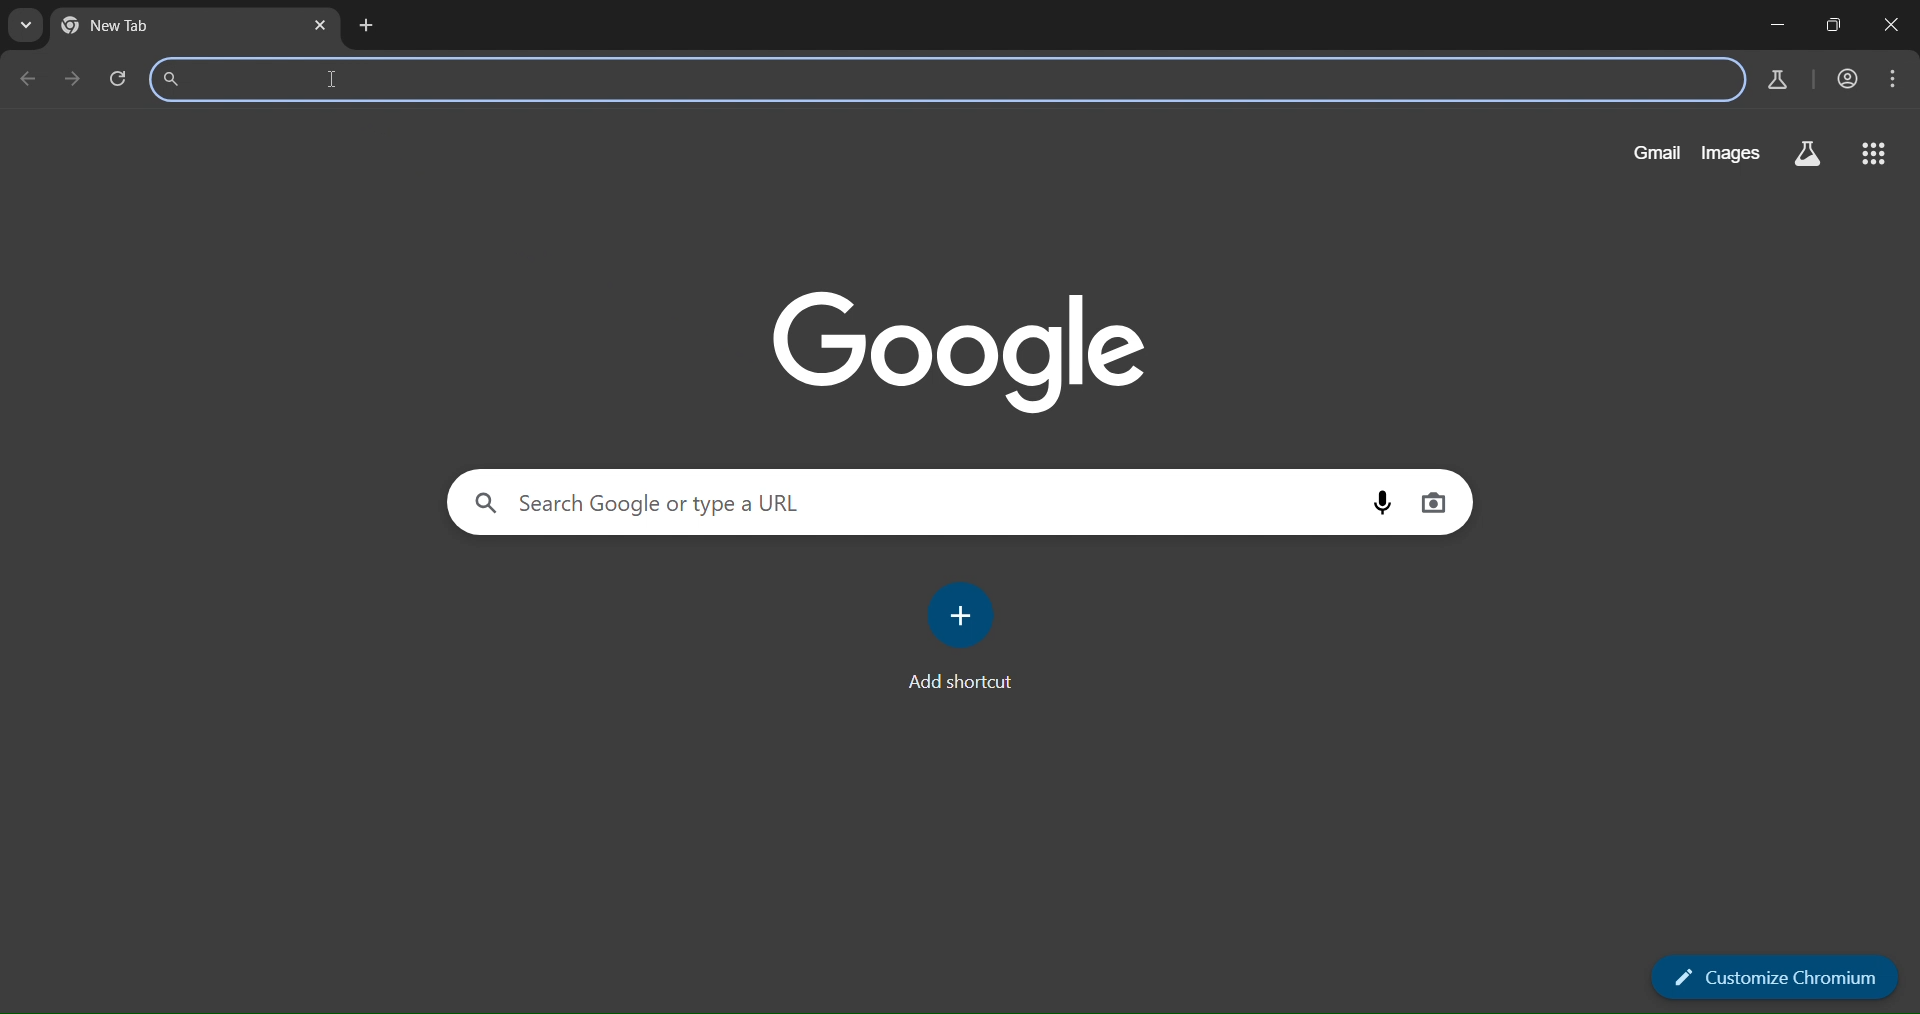  Describe the element at coordinates (398, 78) in the screenshot. I see `search panel` at that location.